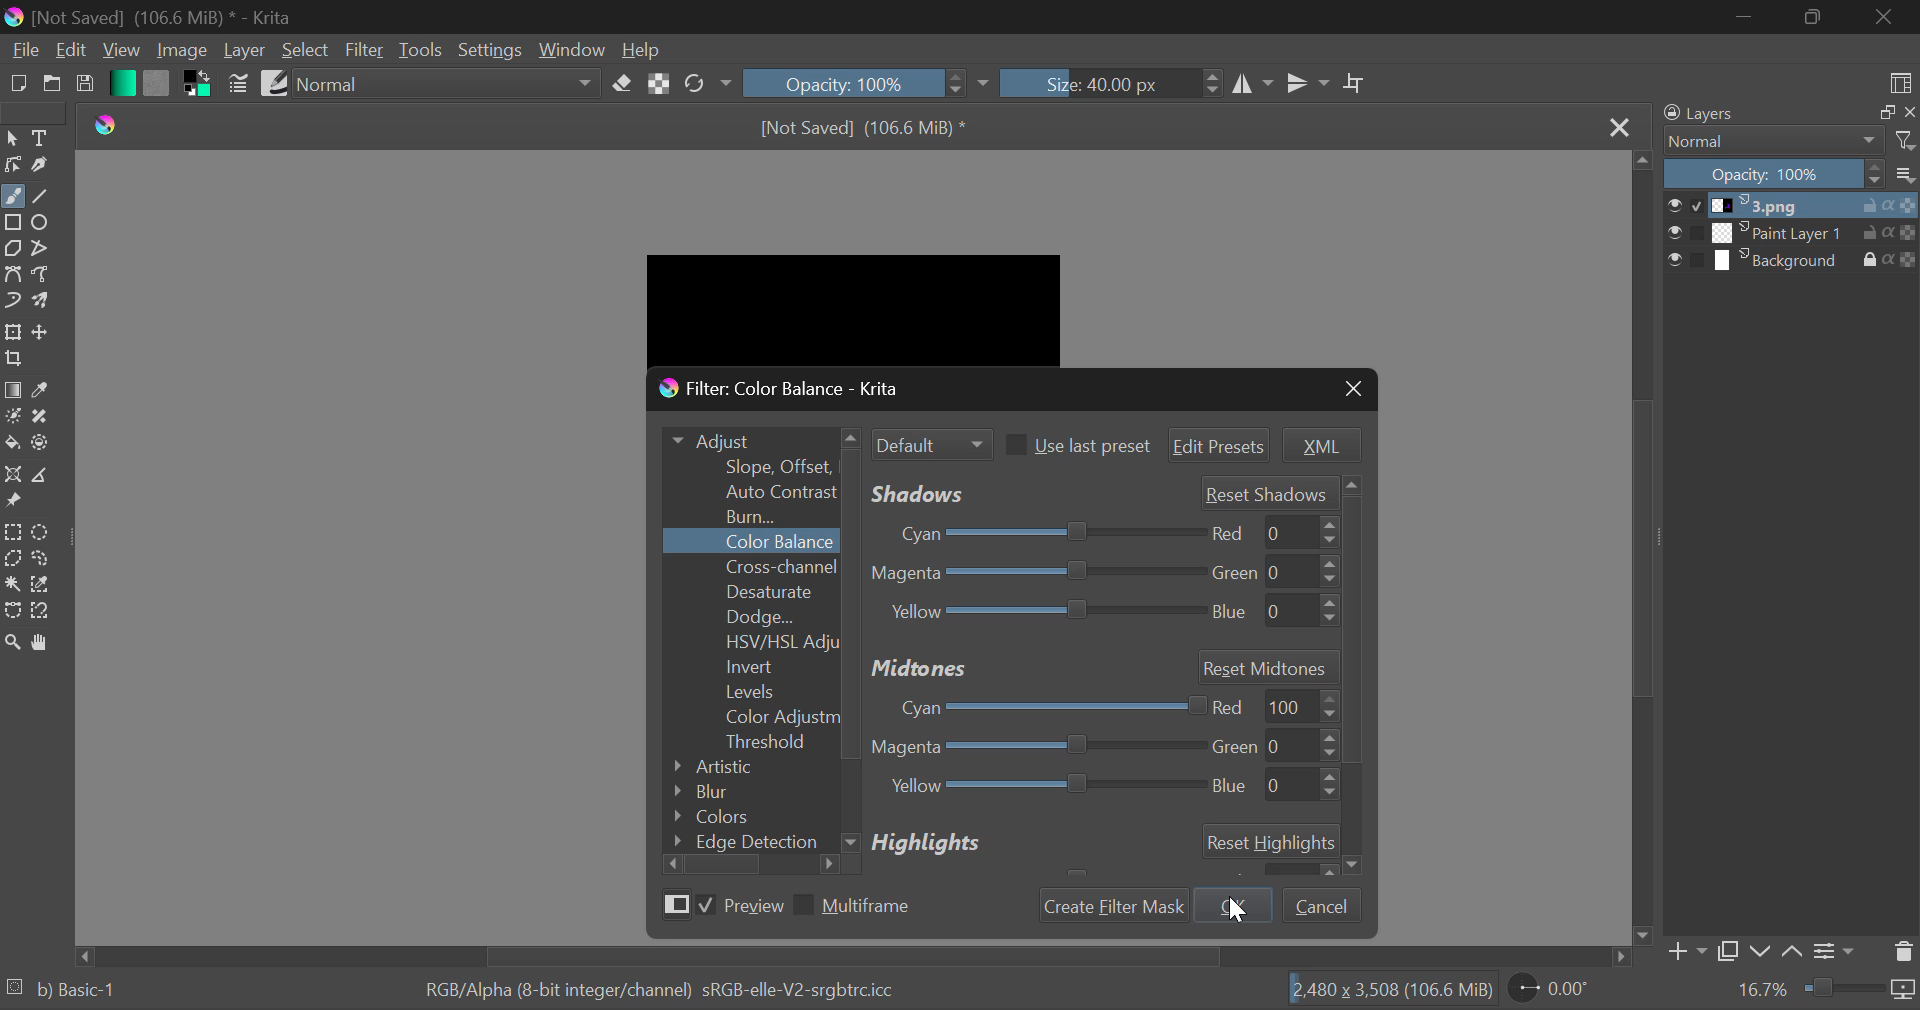  What do you see at coordinates (1234, 905) in the screenshot?
I see `cursor on OK` at bounding box center [1234, 905].